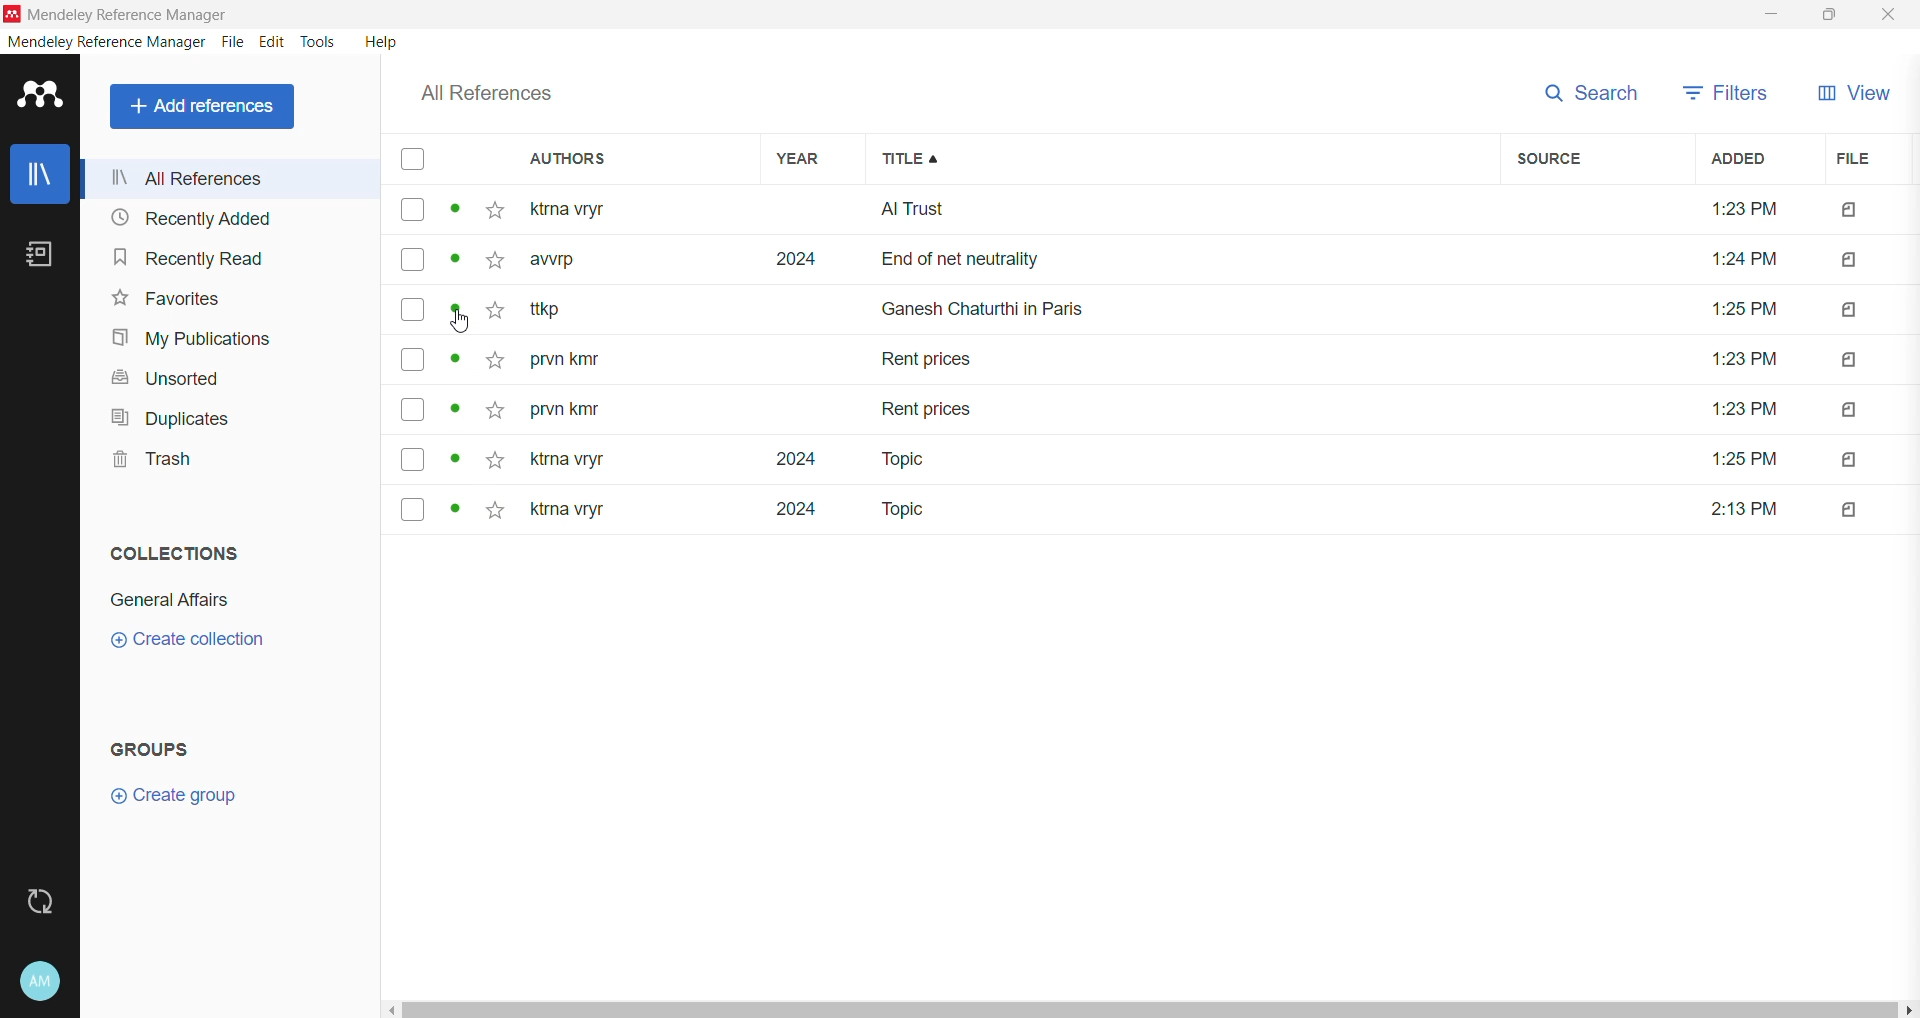 The height and width of the screenshot is (1018, 1920). I want to click on Minimize, so click(1766, 15).